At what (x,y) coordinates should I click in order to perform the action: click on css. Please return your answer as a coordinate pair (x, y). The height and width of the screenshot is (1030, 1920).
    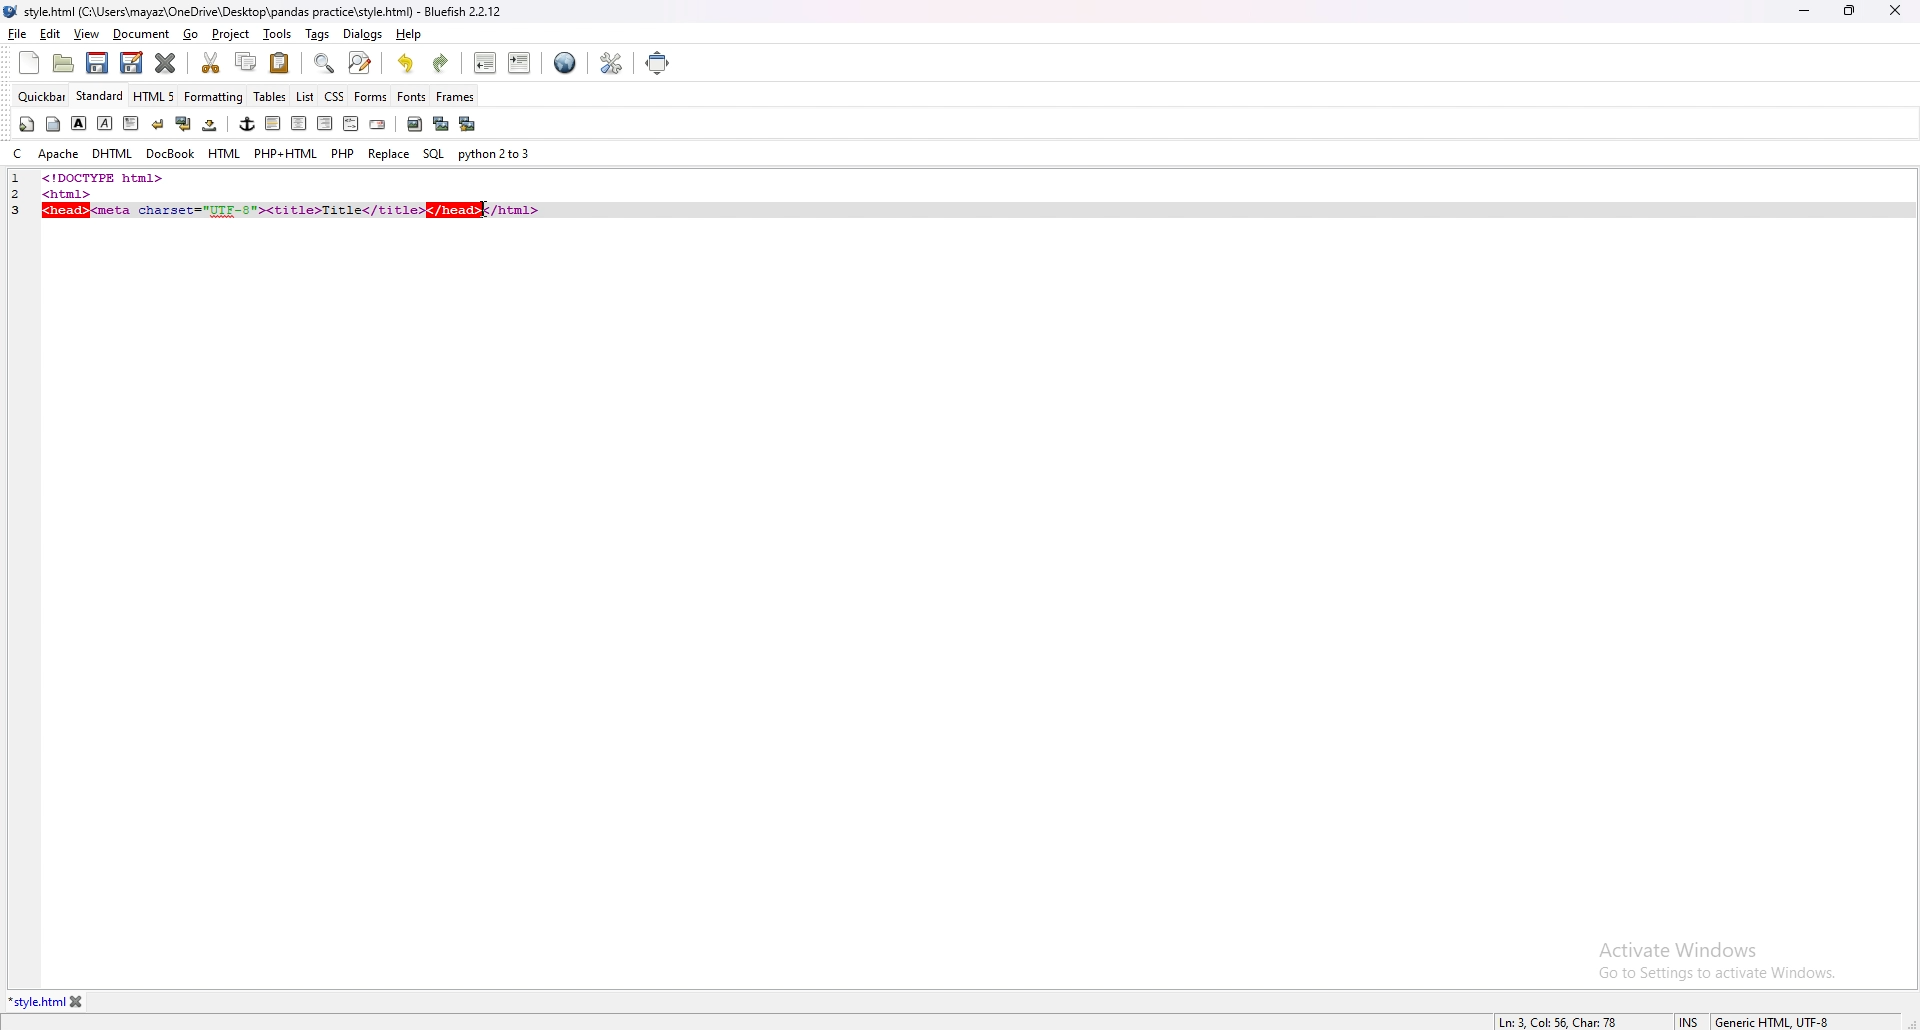
    Looking at the image, I should click on (335, 95).